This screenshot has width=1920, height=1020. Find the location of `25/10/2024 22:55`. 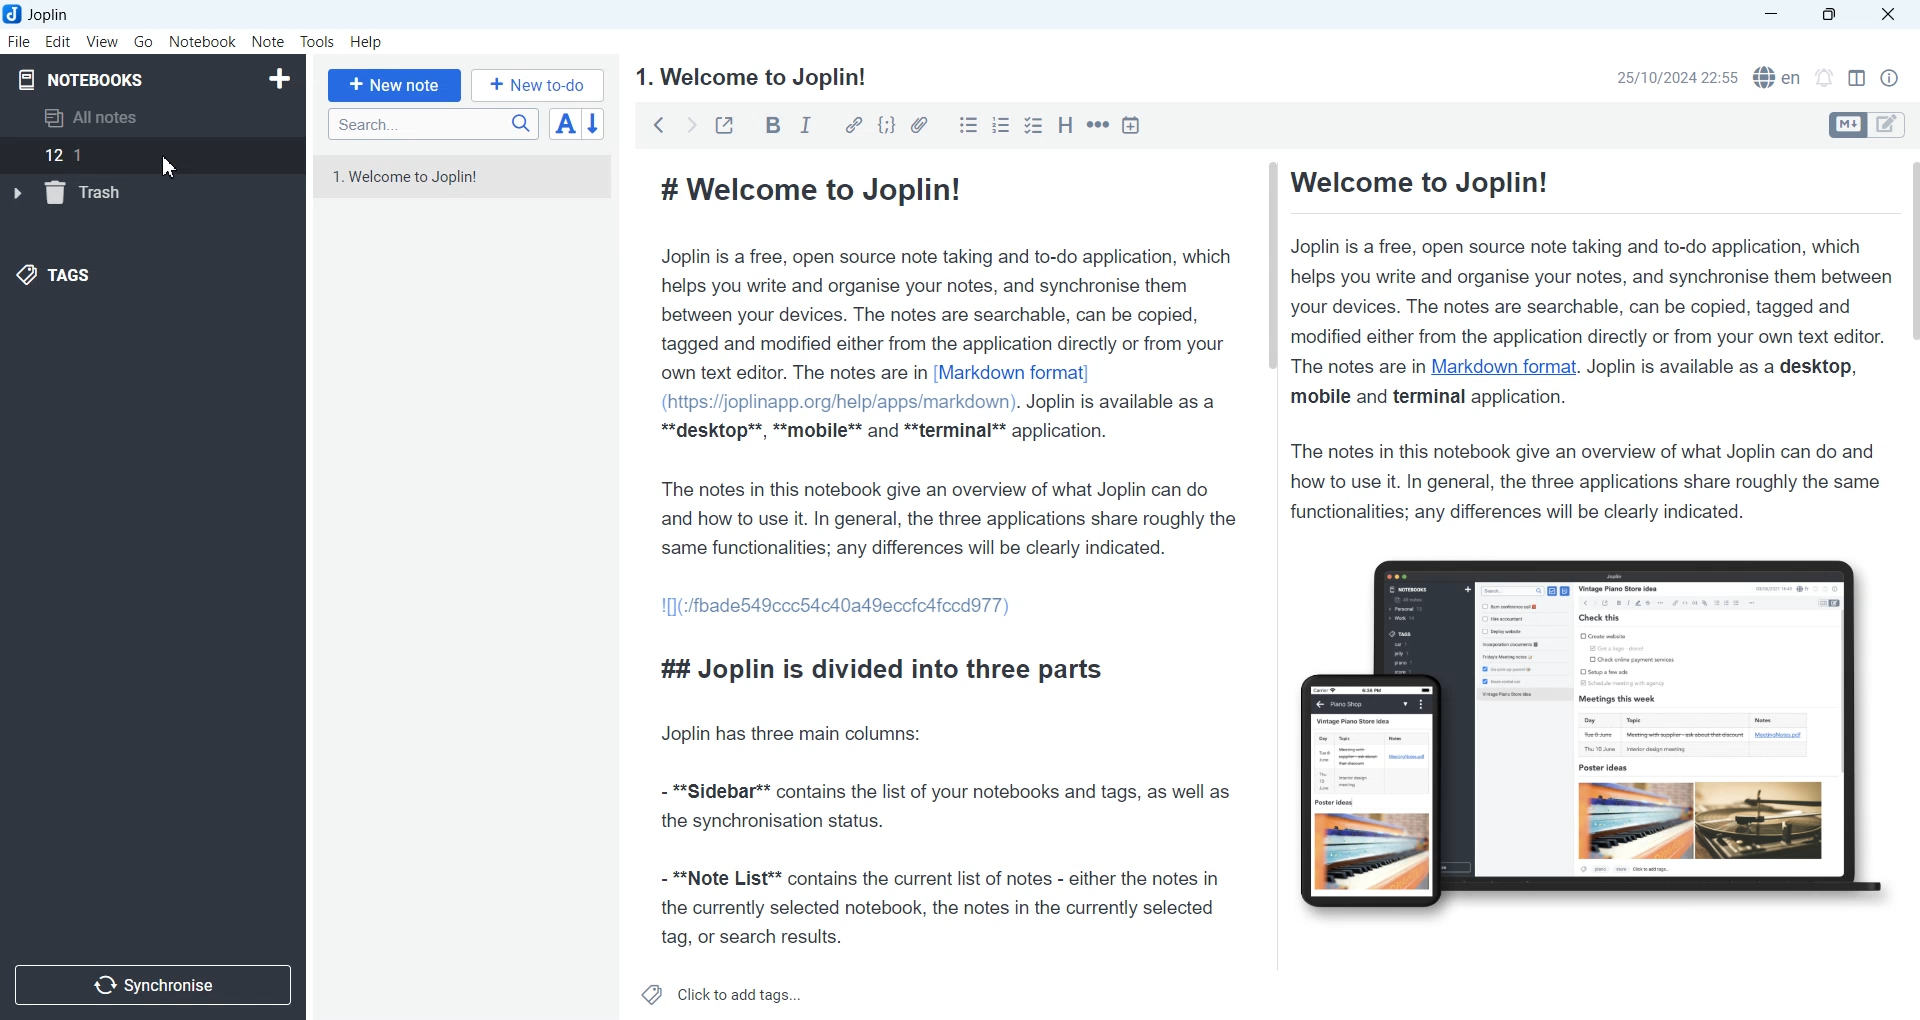

25/10/2024 22:55 is located at coordinates (1668, 79).